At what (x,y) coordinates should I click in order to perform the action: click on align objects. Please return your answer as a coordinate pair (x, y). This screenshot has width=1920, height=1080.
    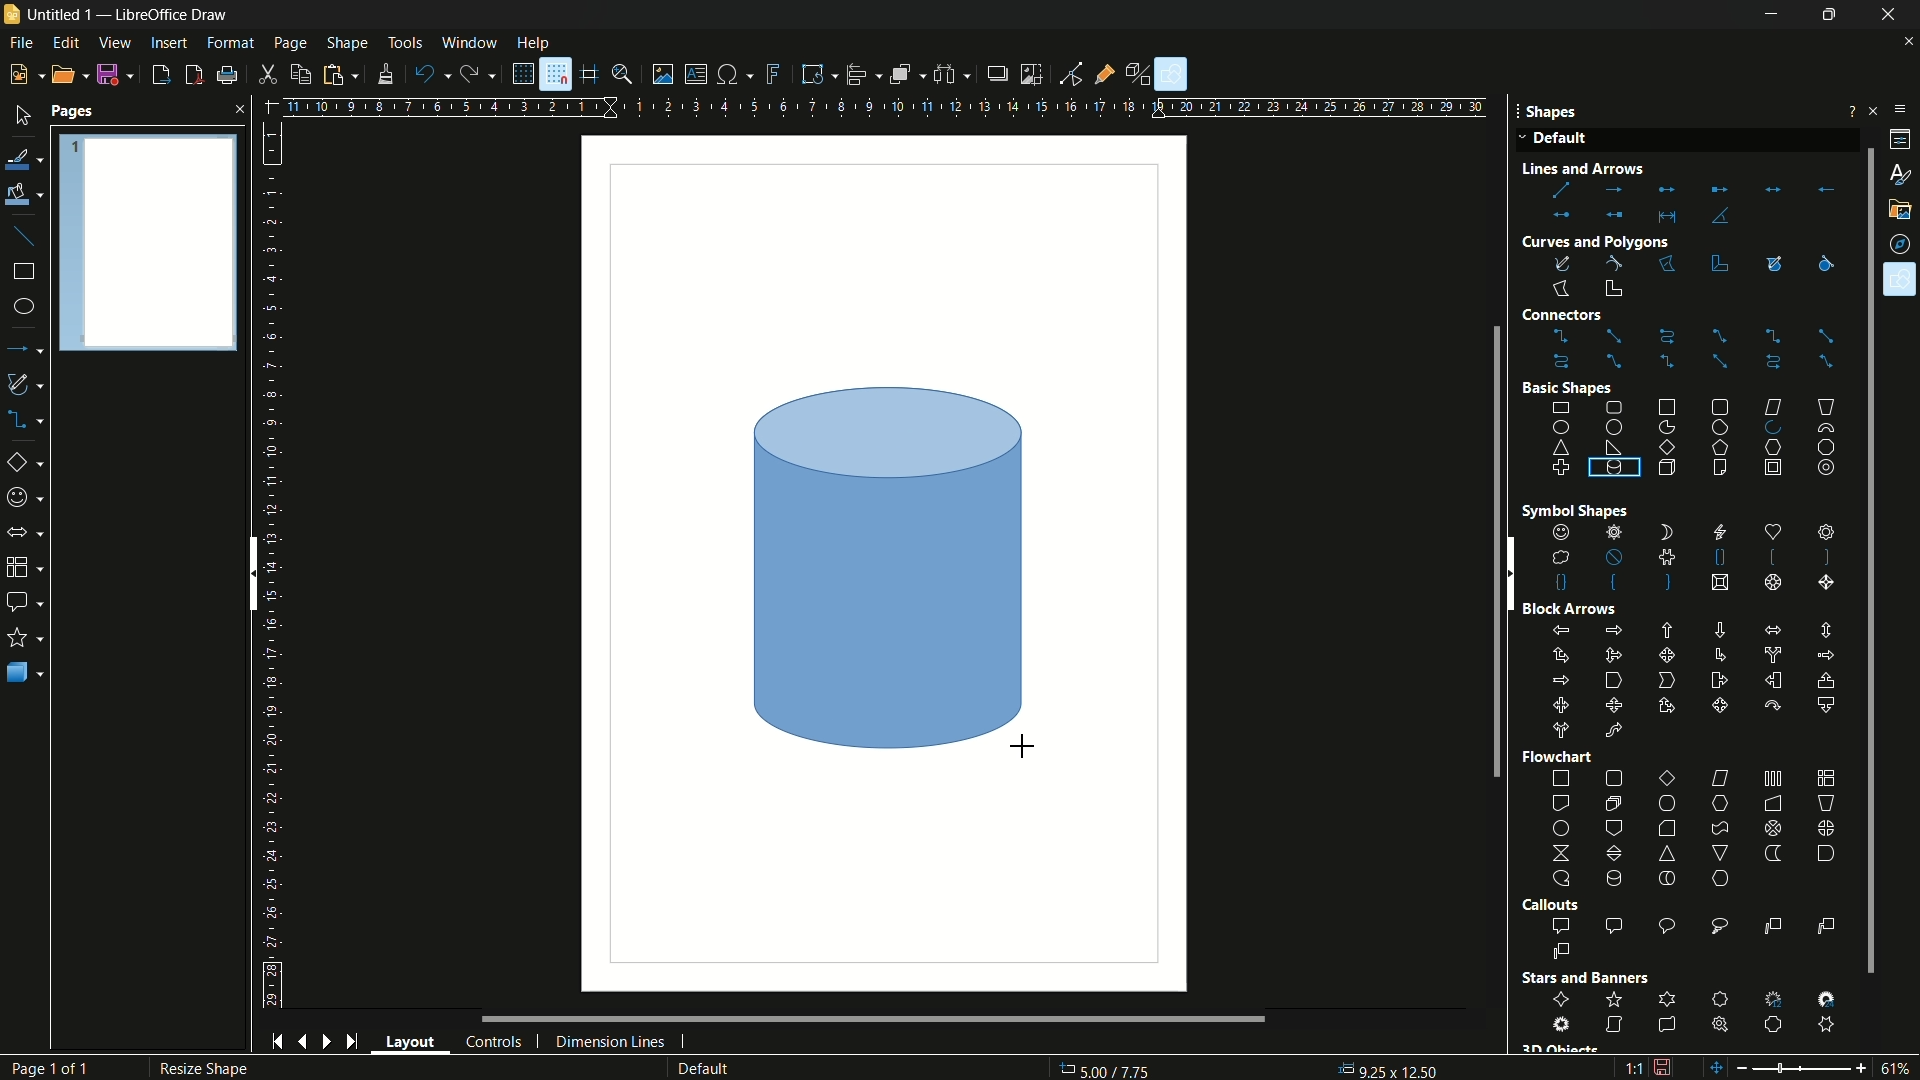
    Looking at the image, I should click on (864, 73).